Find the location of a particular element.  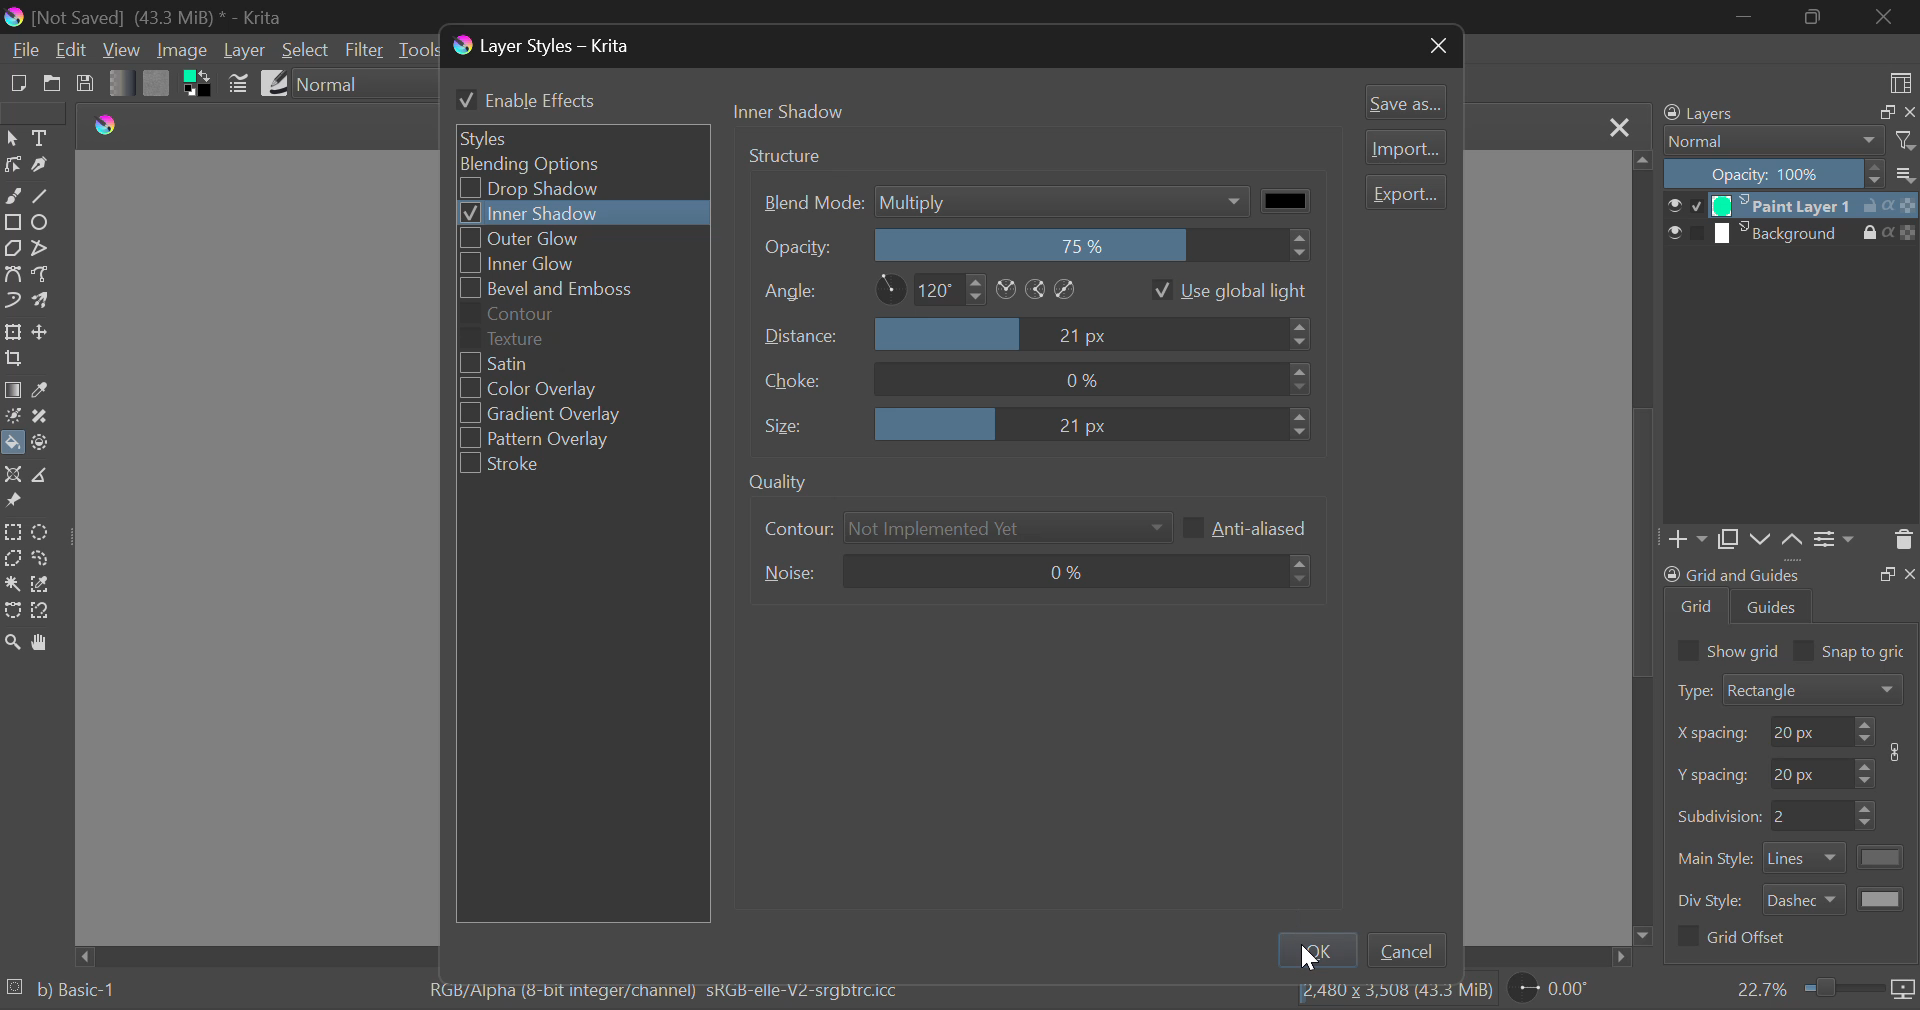

Tools is located at coordinates (421, 49).